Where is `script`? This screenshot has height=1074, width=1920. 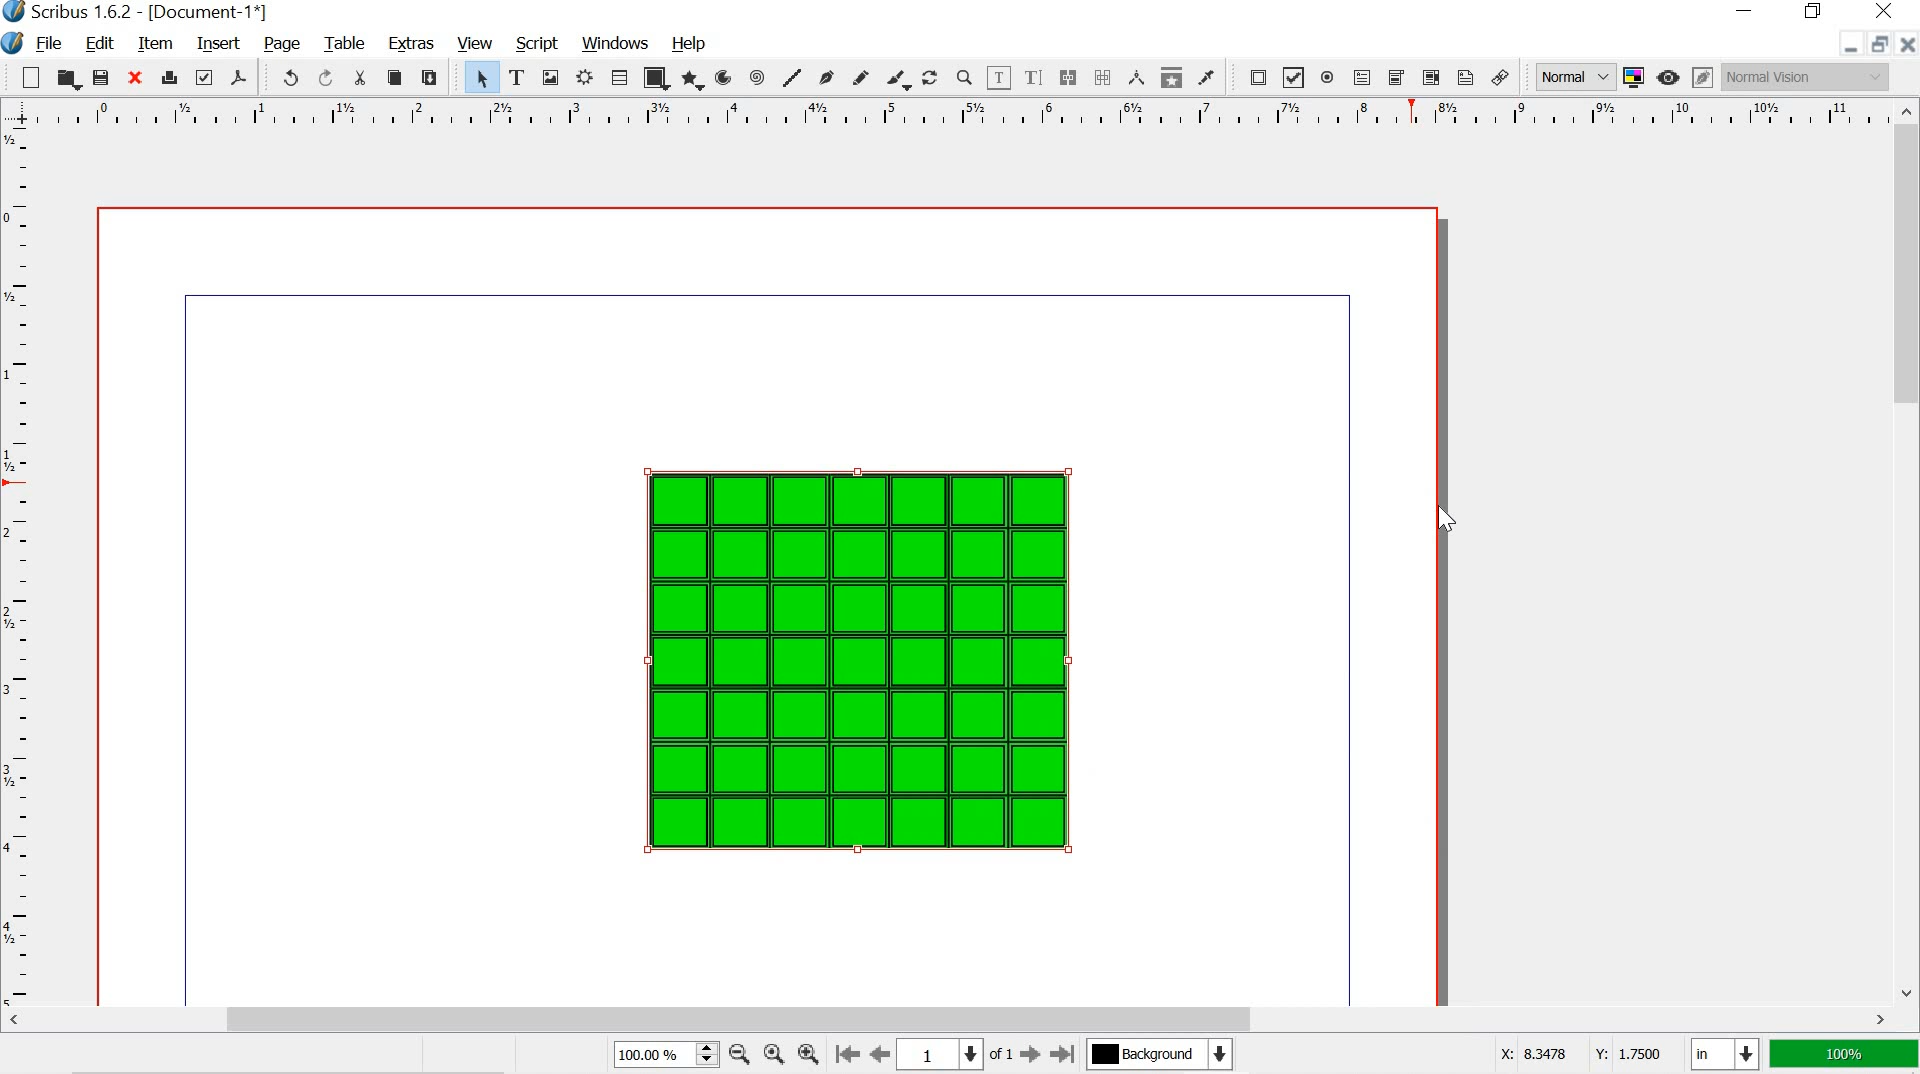 script is located at coordinates (538, 45).